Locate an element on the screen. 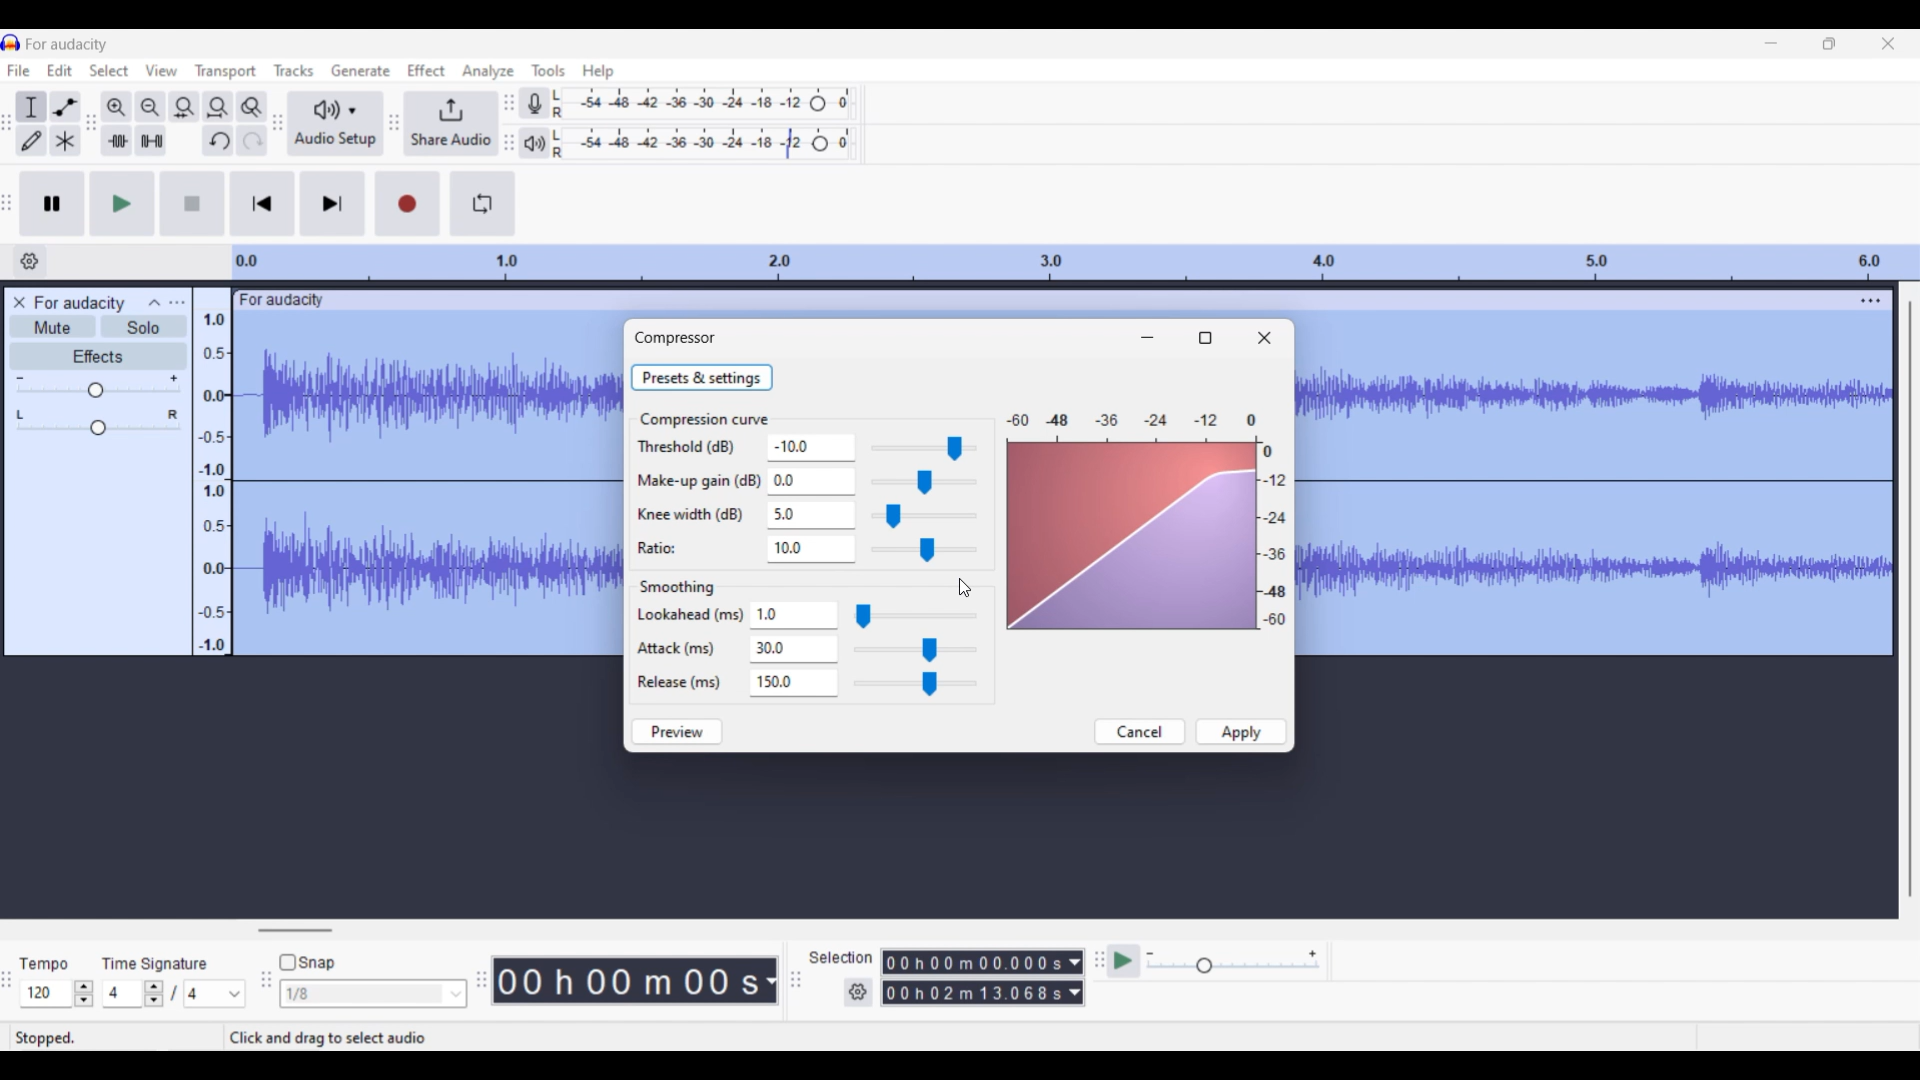  Attack slider is located at coordinates (914, 649).